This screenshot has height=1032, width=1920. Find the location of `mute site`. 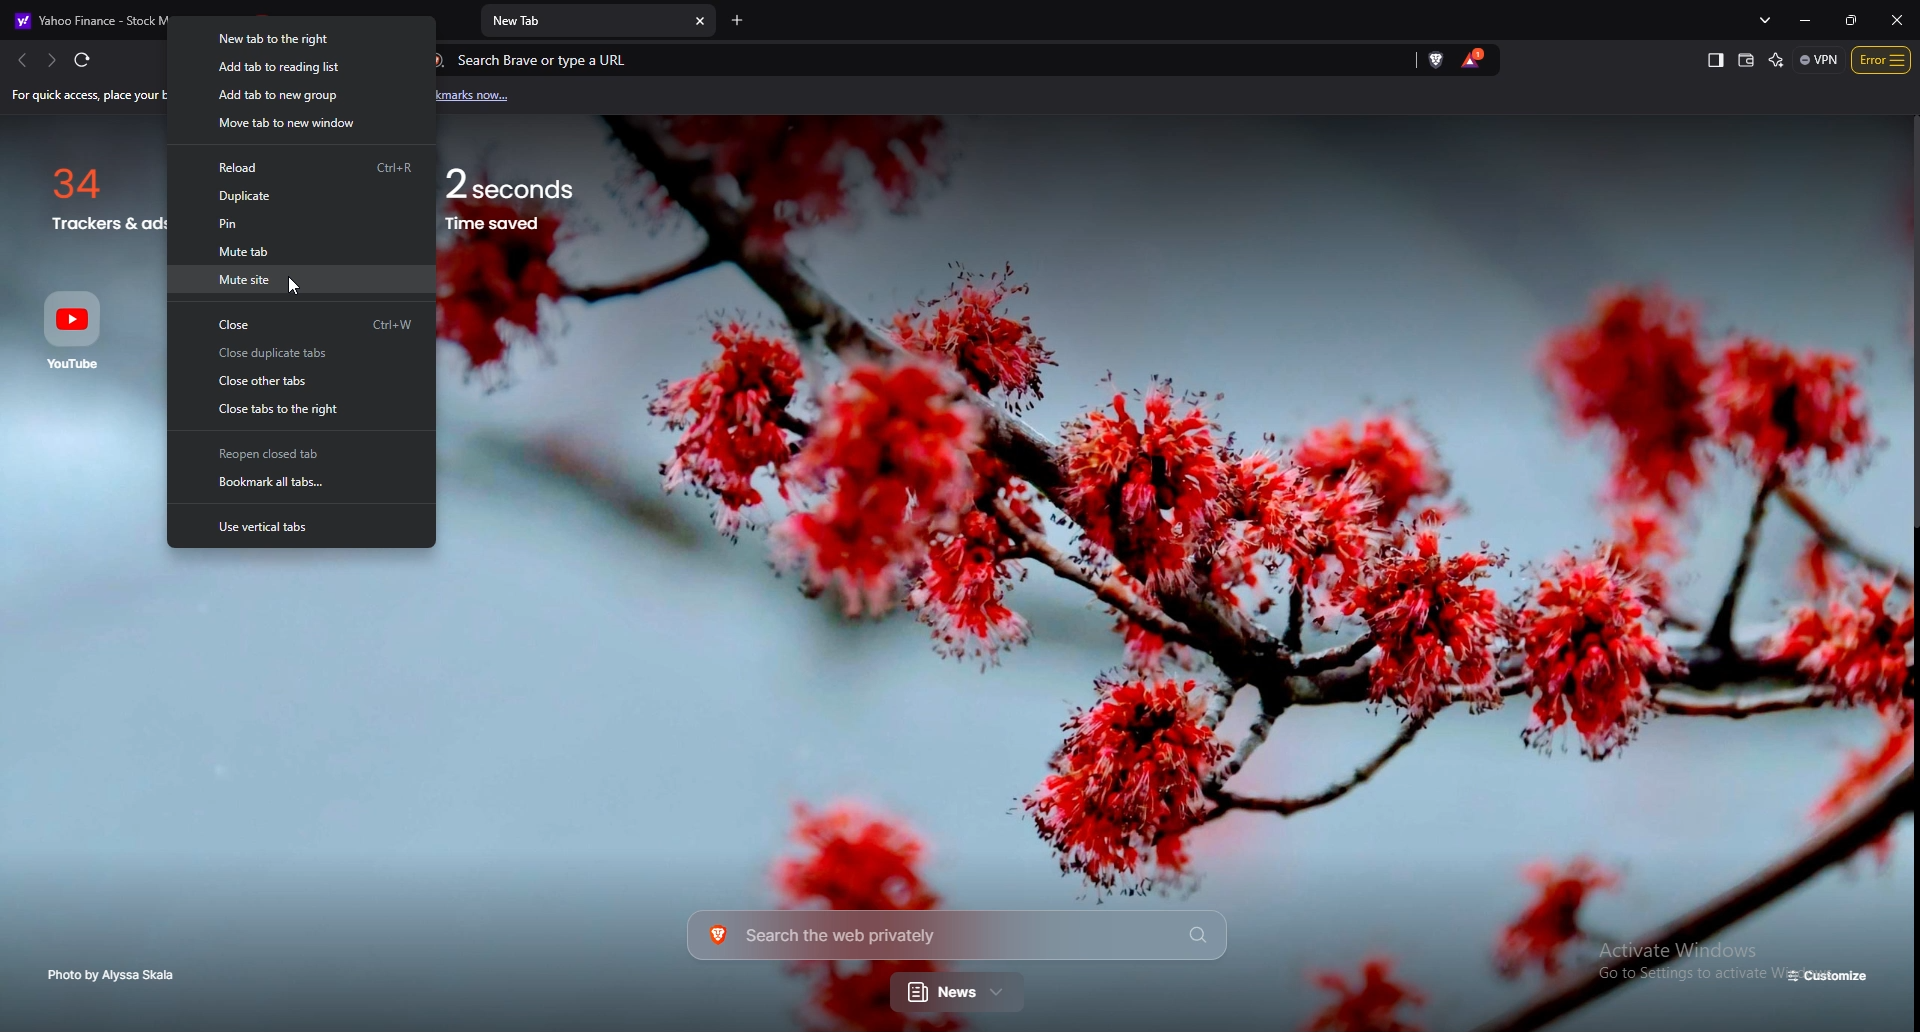

mute site is located at coordinates (298, 280).